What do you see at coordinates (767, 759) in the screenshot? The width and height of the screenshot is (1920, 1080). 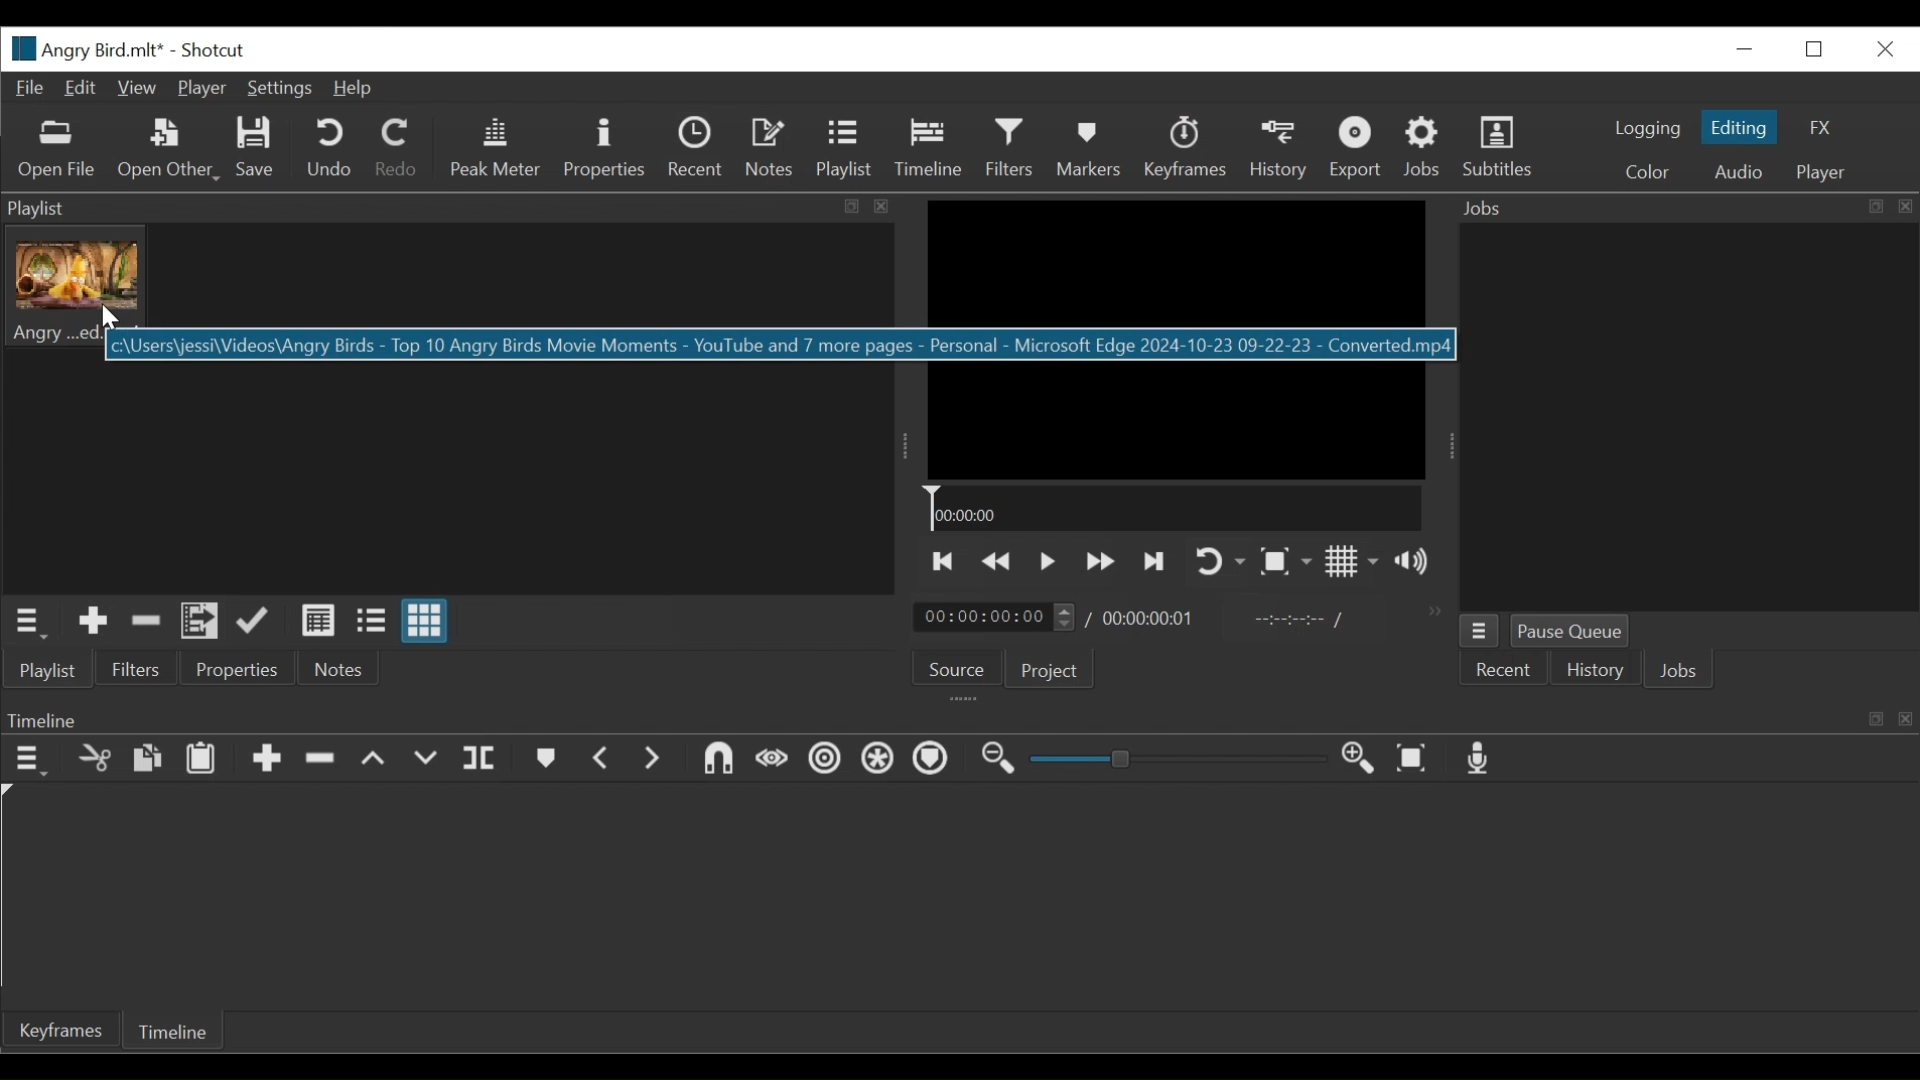 I see `Set First Simple keyframe` at bounding box center [767, 759].